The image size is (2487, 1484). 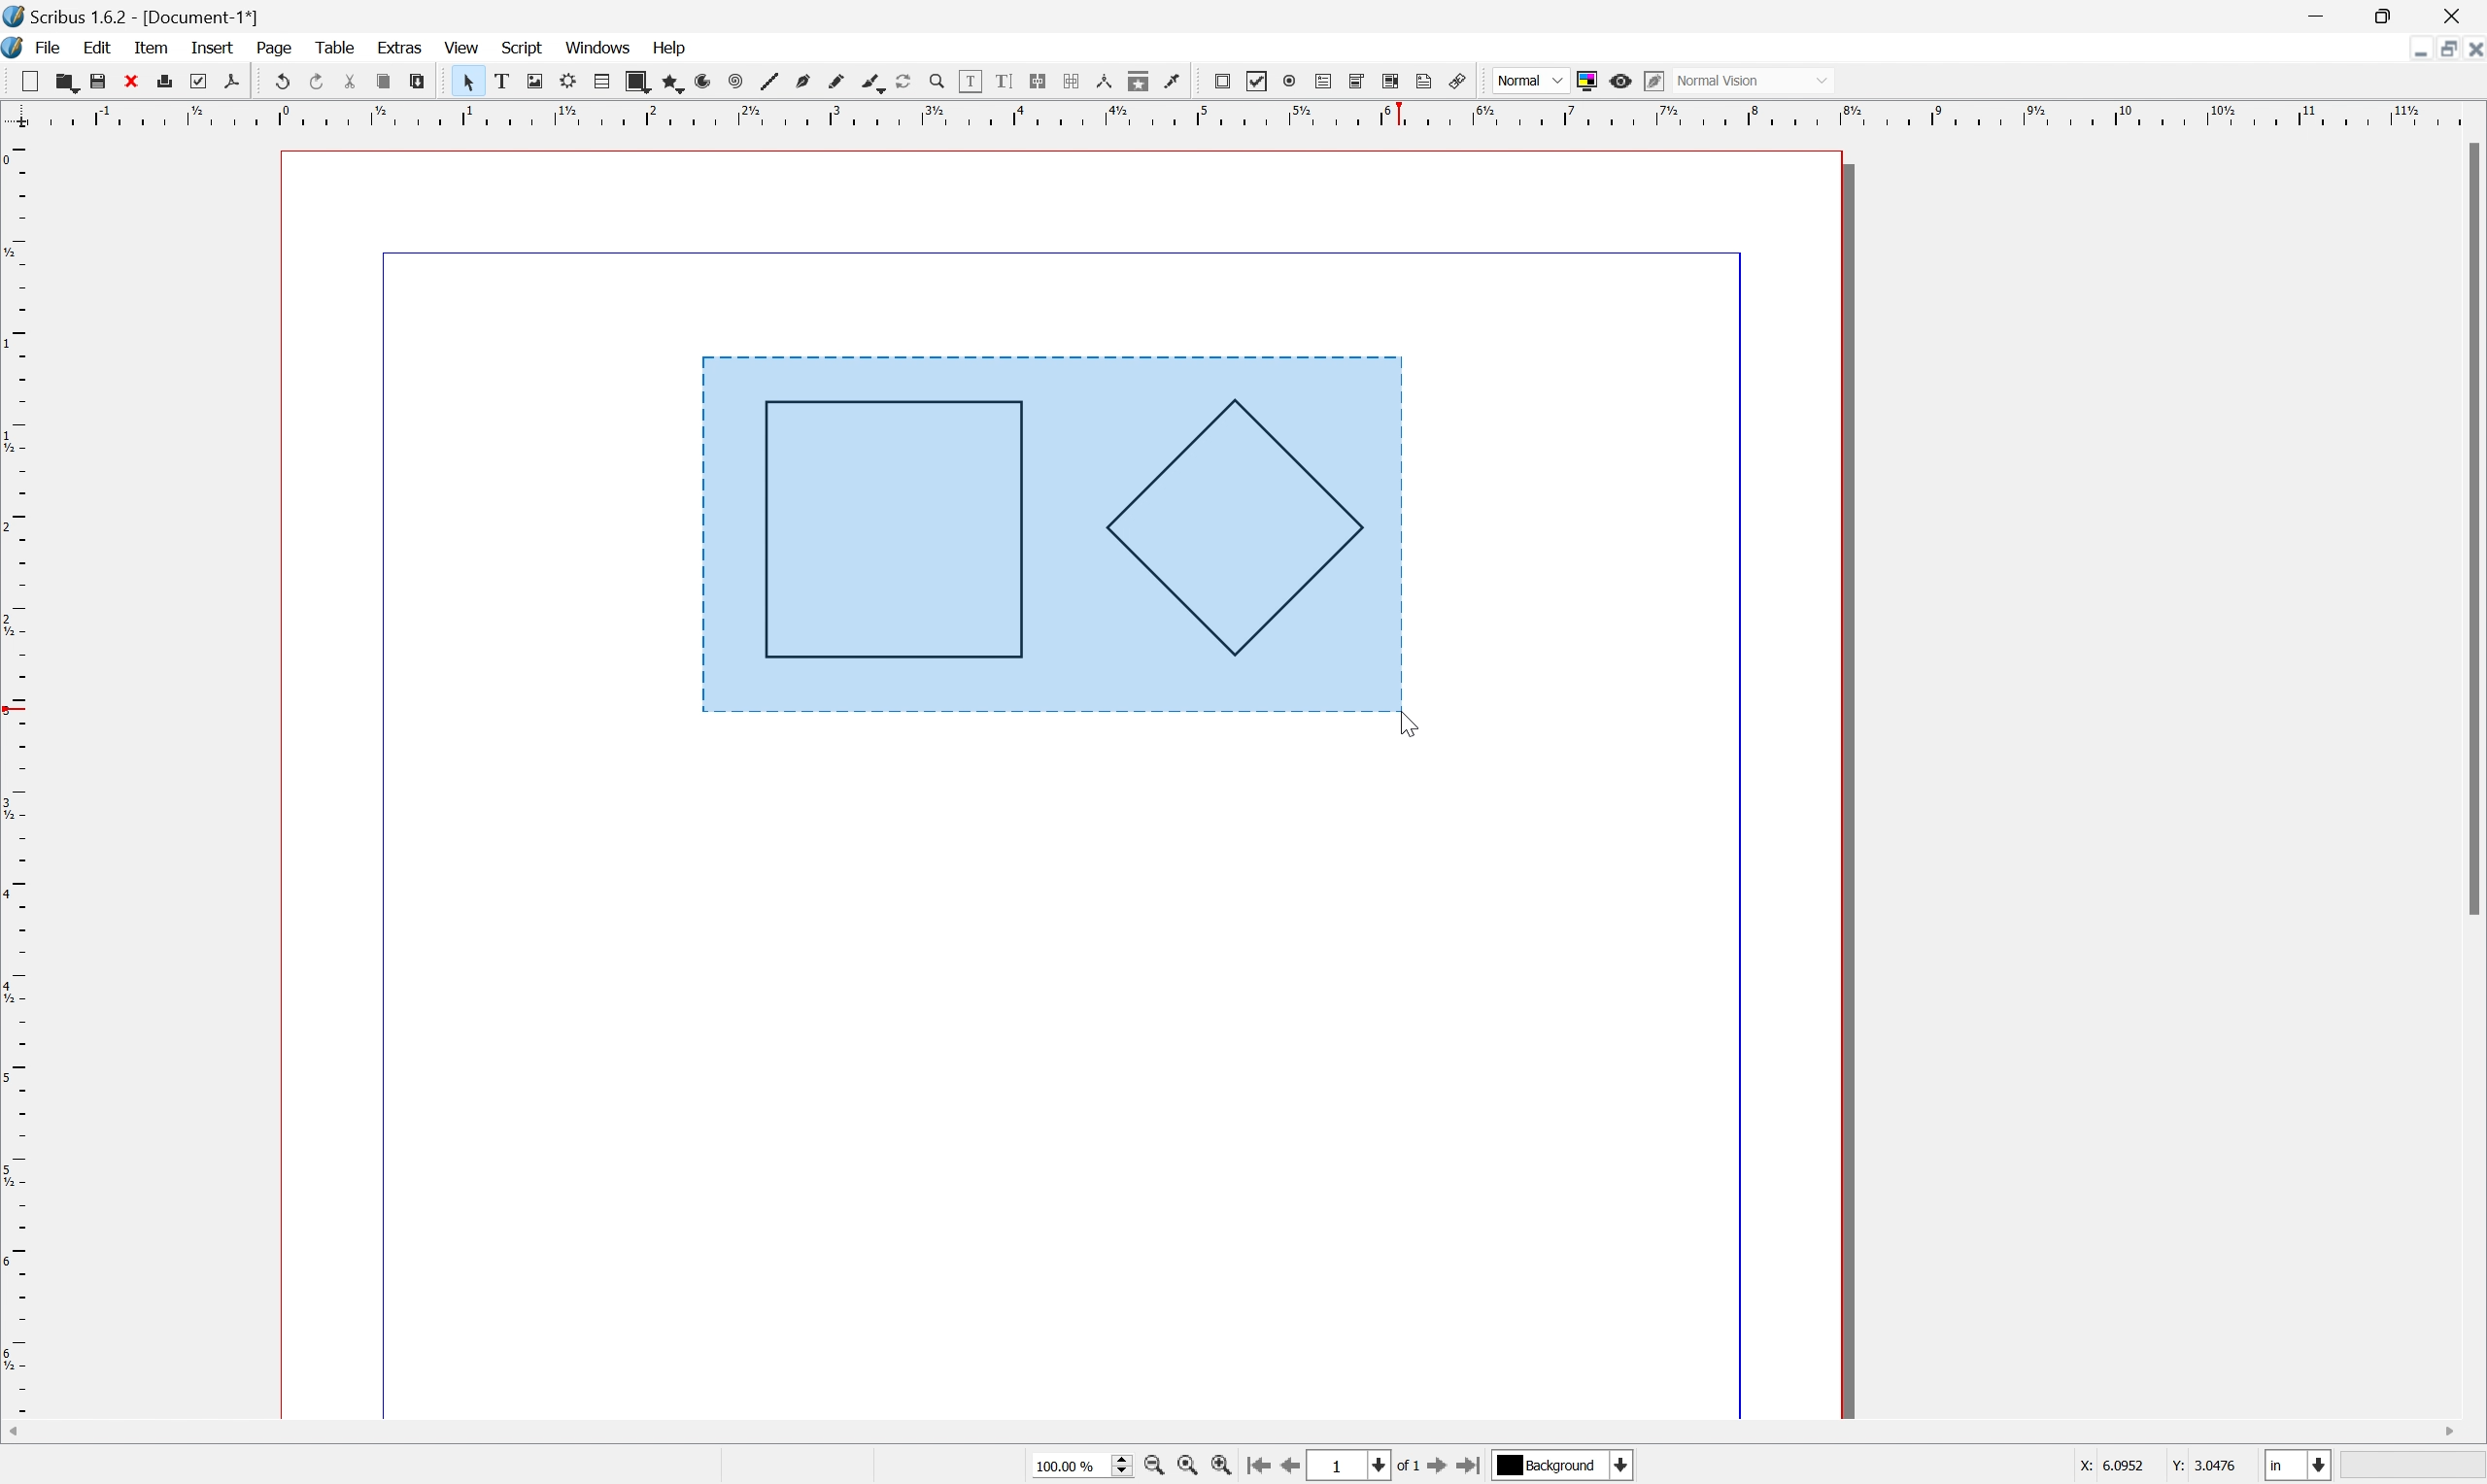 What do you see at coordinates (931, 81) in the screenshot?
I see `zoom in or zoom out` at bounding box center [931, 81].